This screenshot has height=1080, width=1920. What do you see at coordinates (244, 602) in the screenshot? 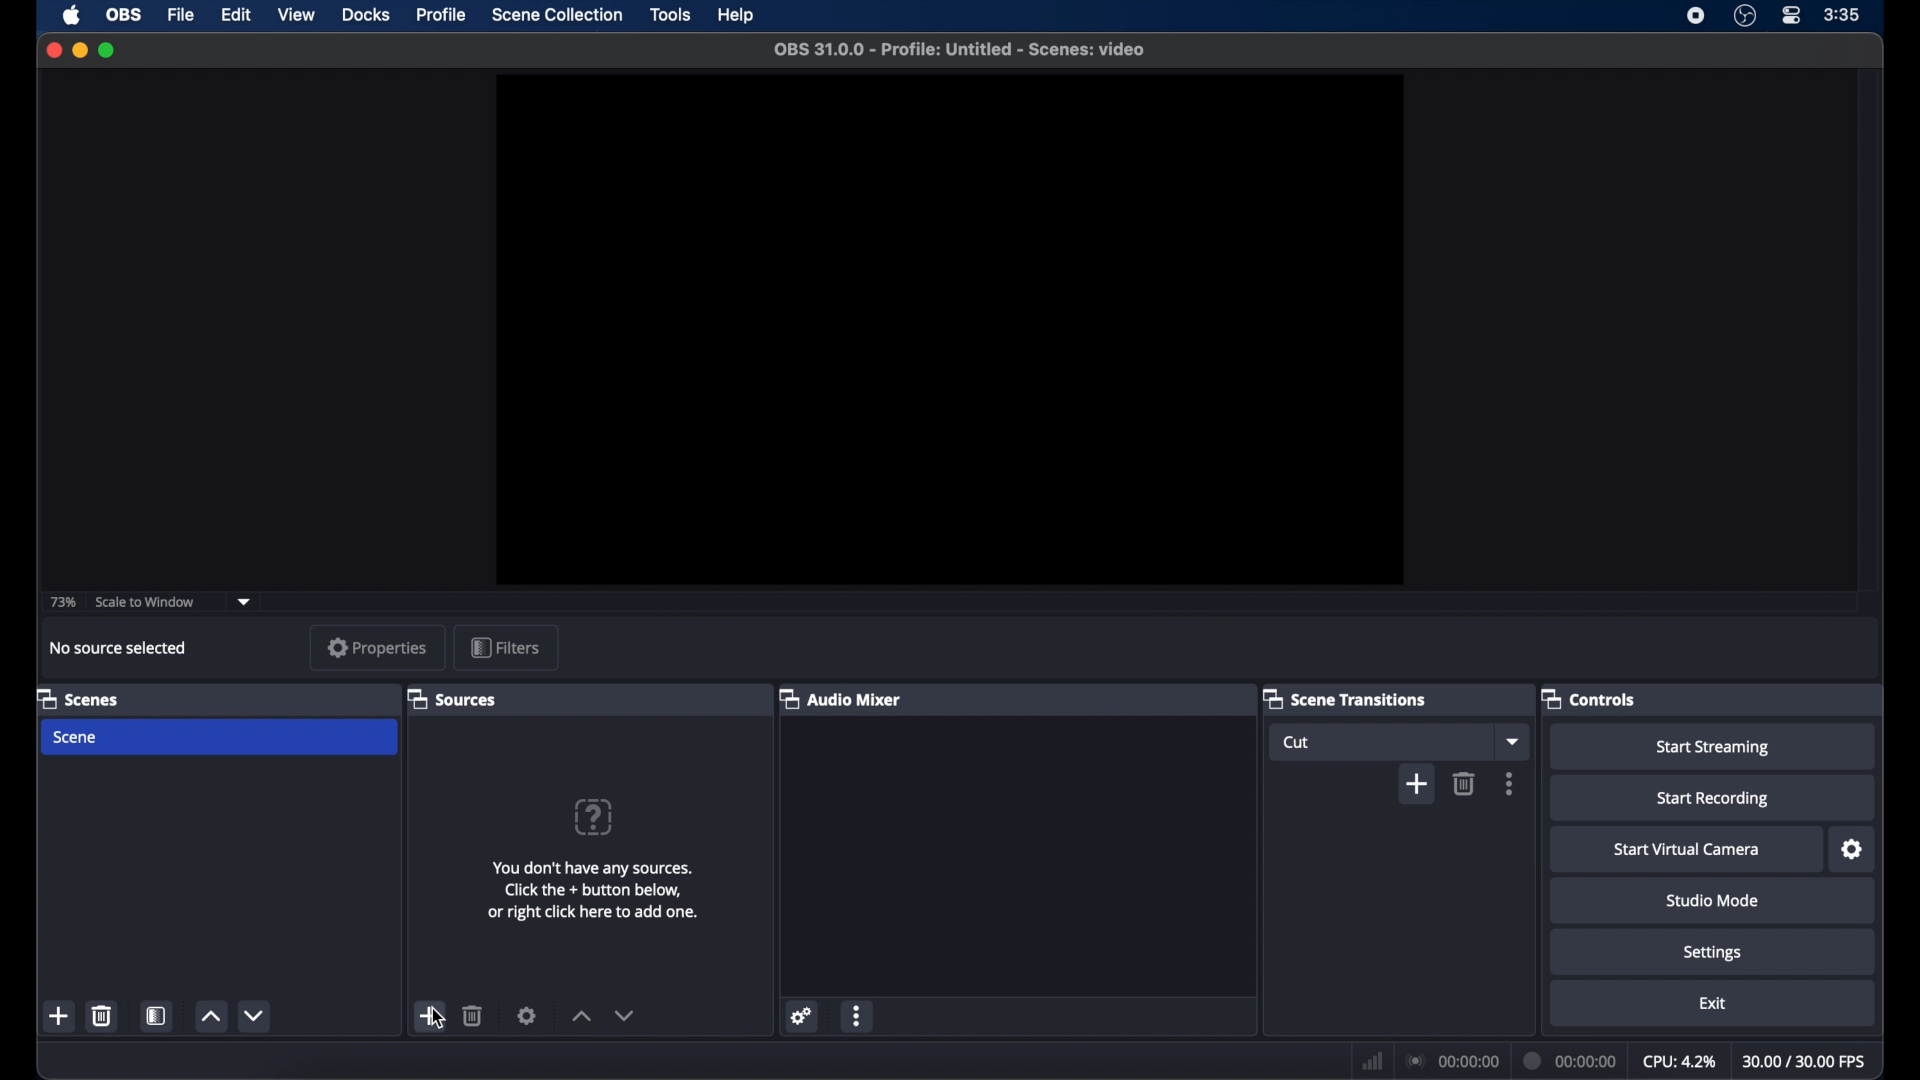
I see `dropdown` at bounding box center [244, 602].